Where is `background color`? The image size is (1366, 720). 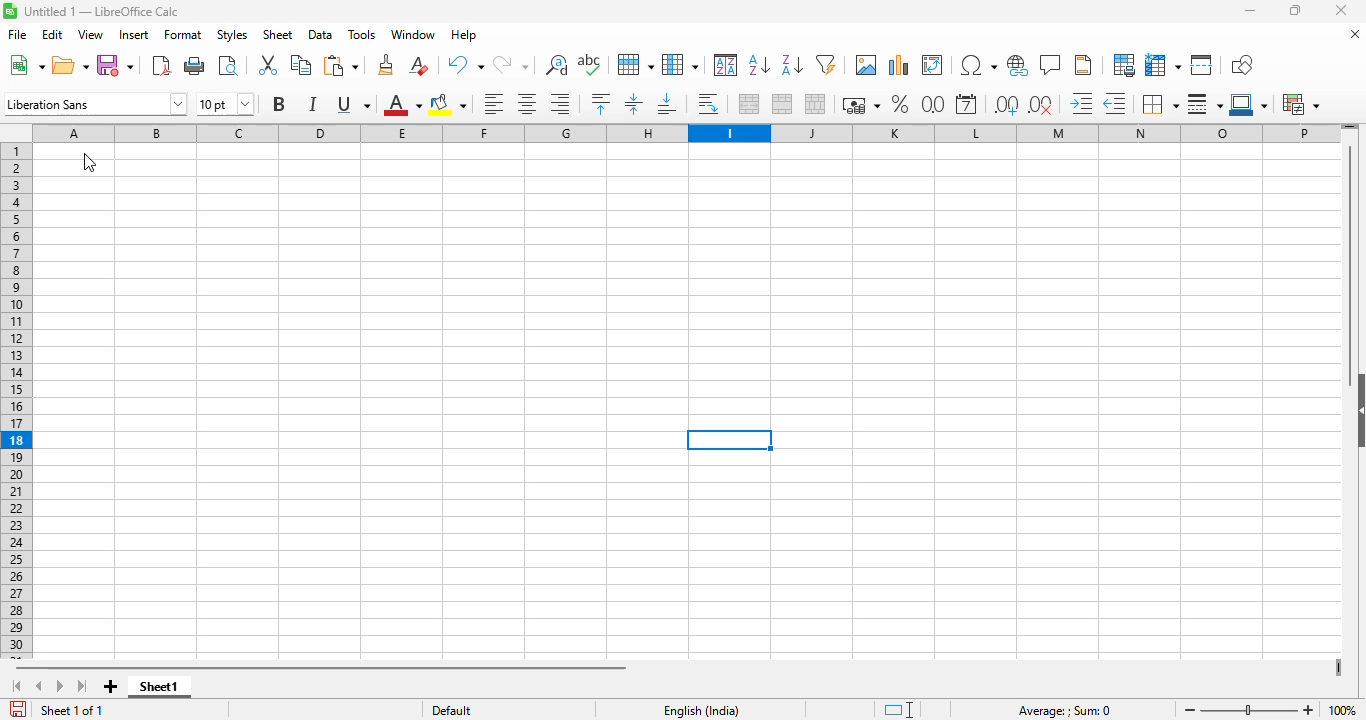
background color is located at coordinates (449, 105).